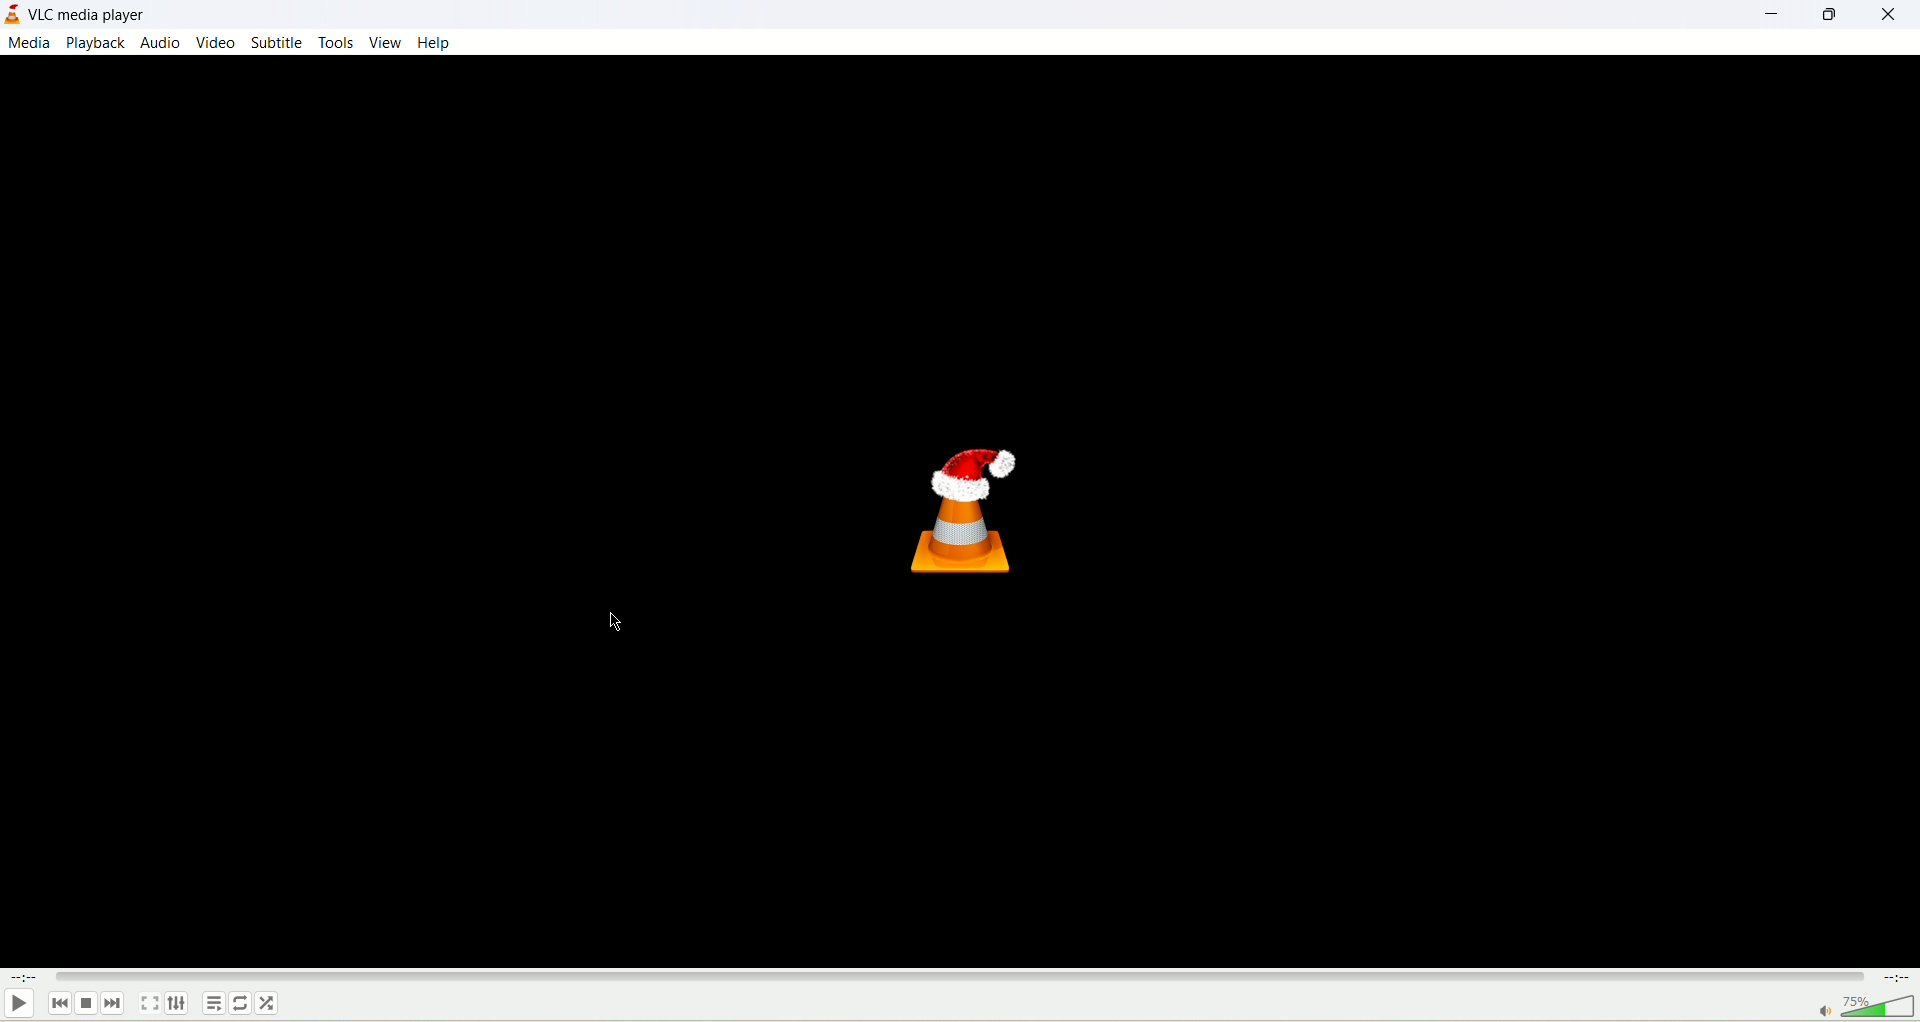 This screenshot has height=1022, width=1920. What do you see at coordinates (382, 43) in the screenshot?
I see `view` at bounding box center [382, 43].